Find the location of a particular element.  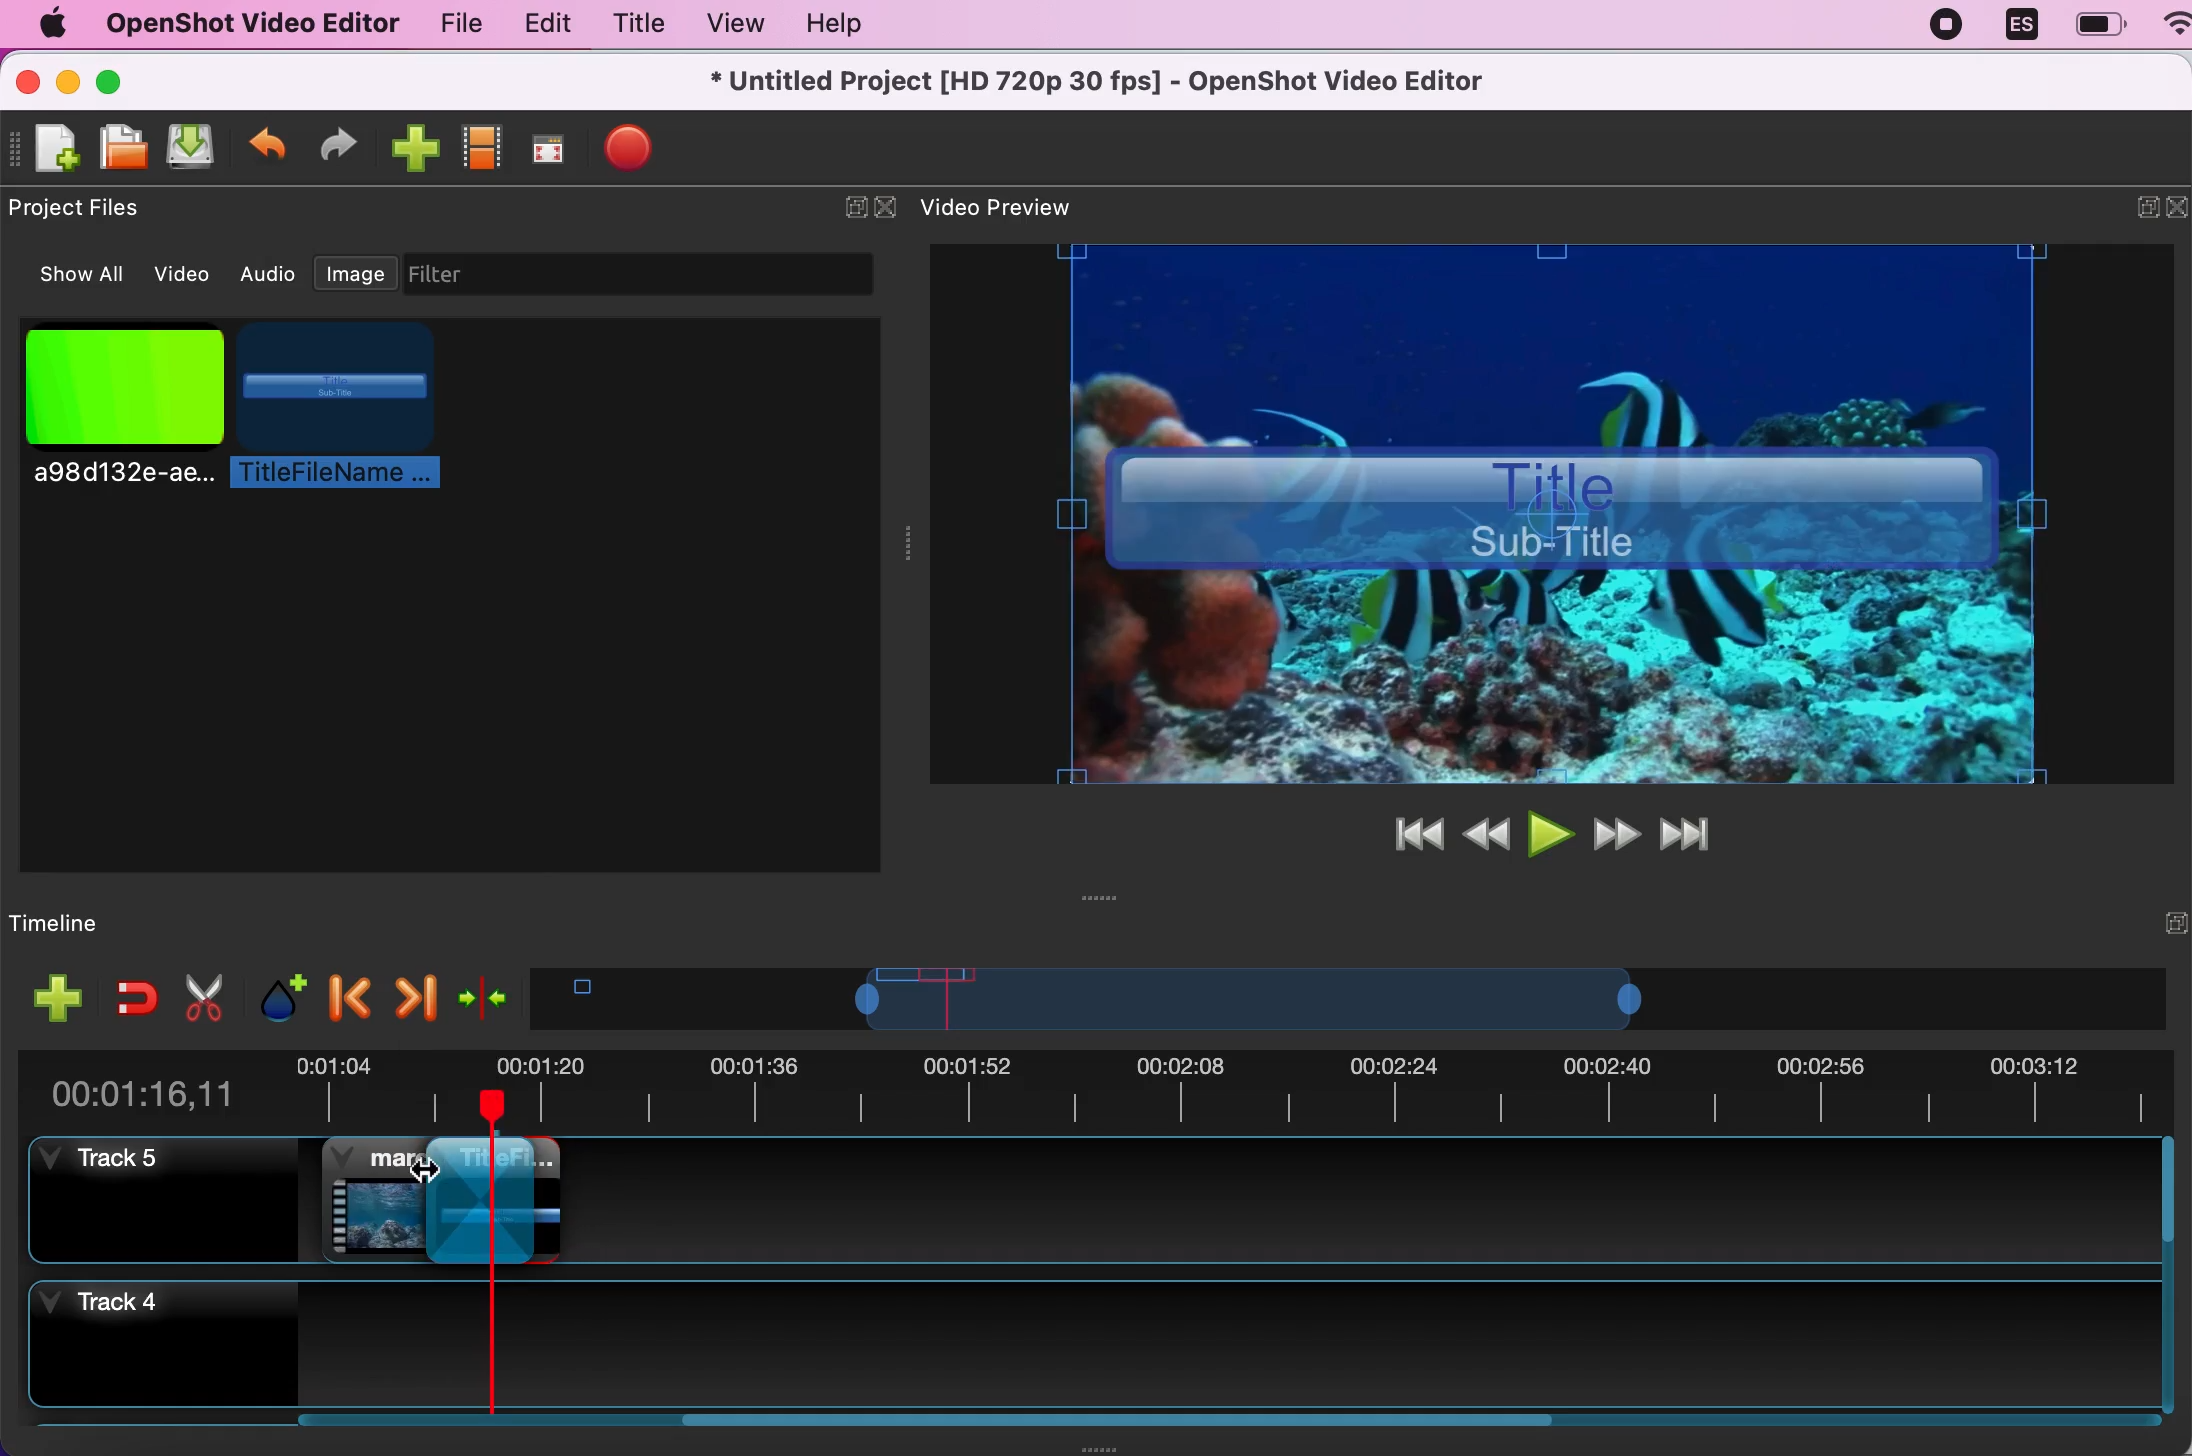

Cursor is located at coordinates (434, 1187).